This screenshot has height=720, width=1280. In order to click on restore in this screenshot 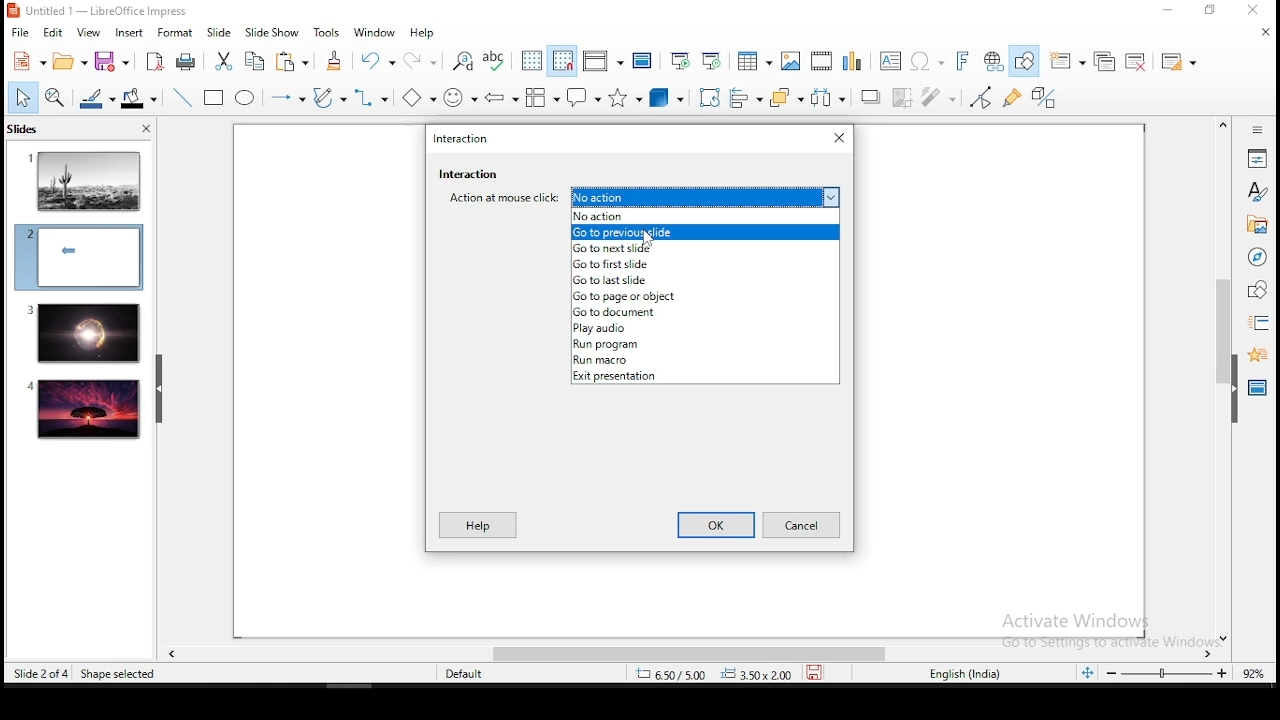, I will do `click(1211, 11)`.